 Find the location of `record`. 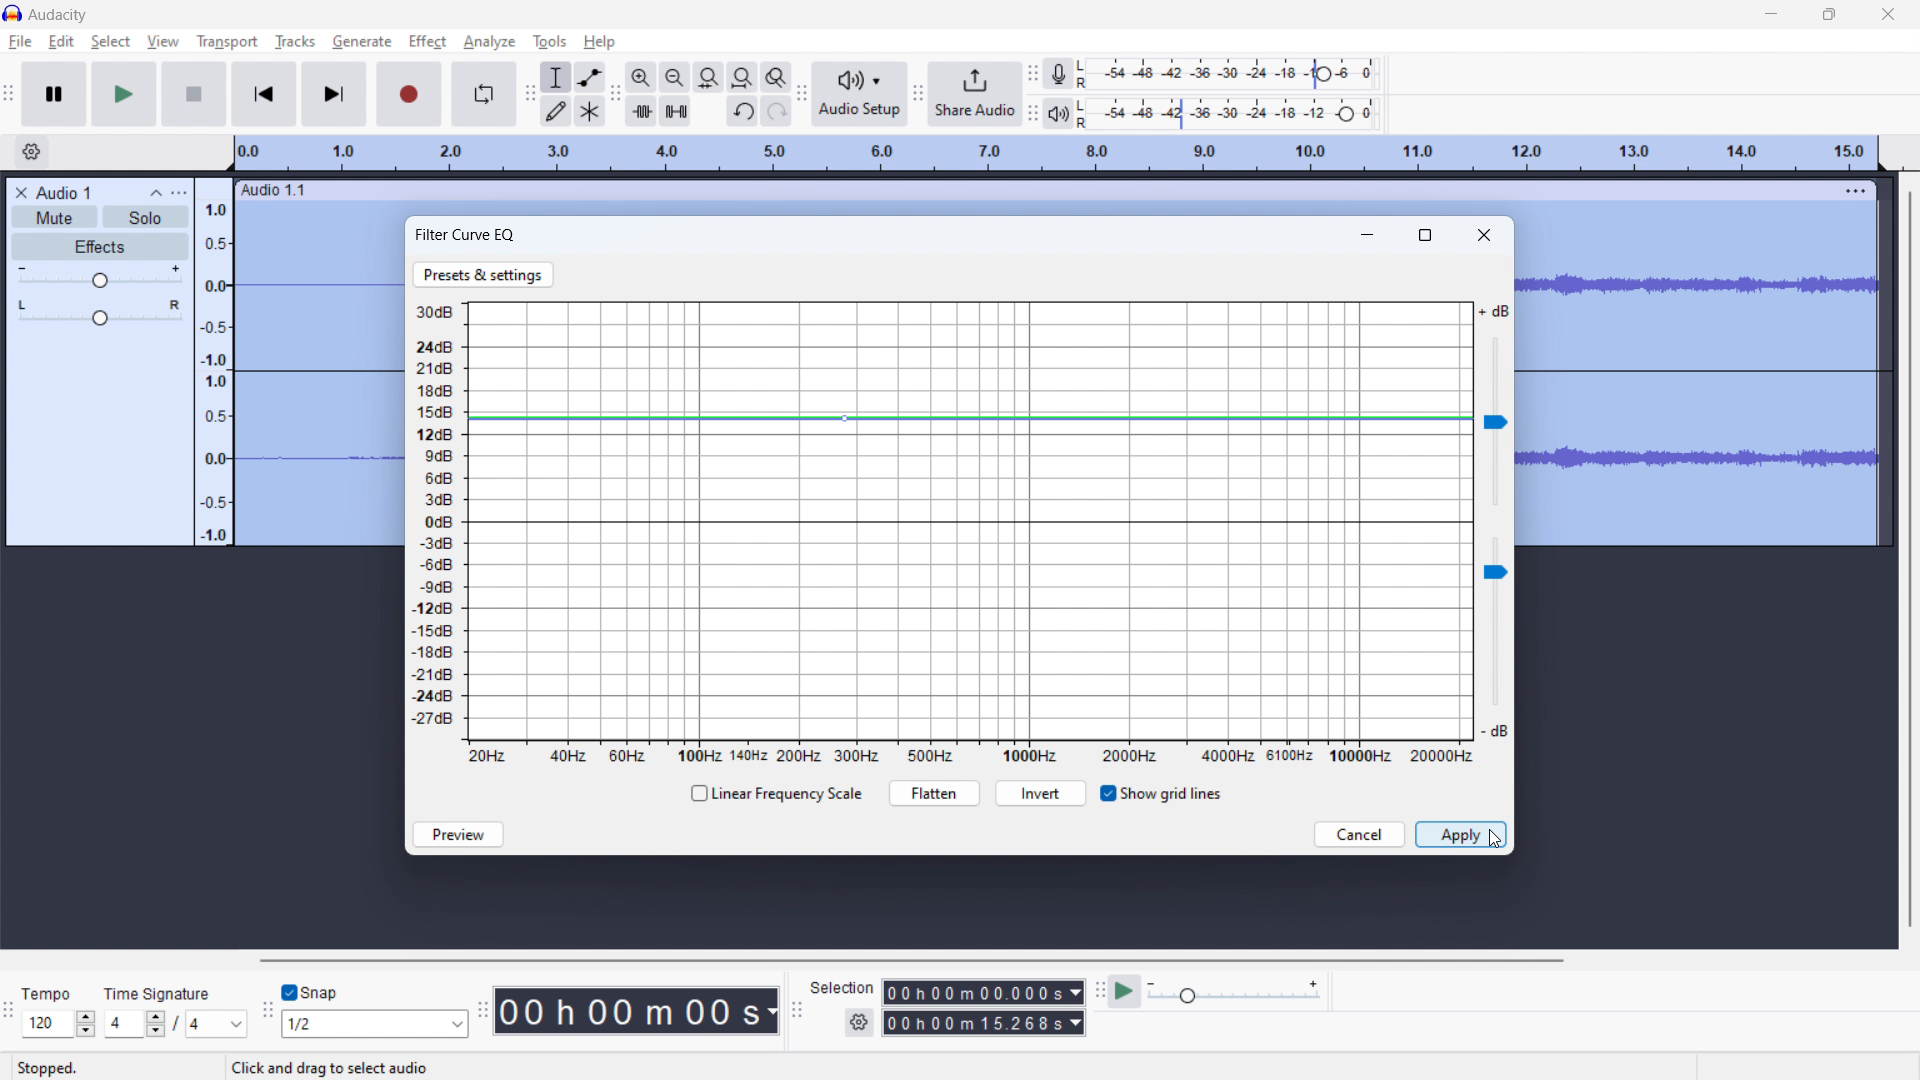

record is located at coordinates (410, 94).